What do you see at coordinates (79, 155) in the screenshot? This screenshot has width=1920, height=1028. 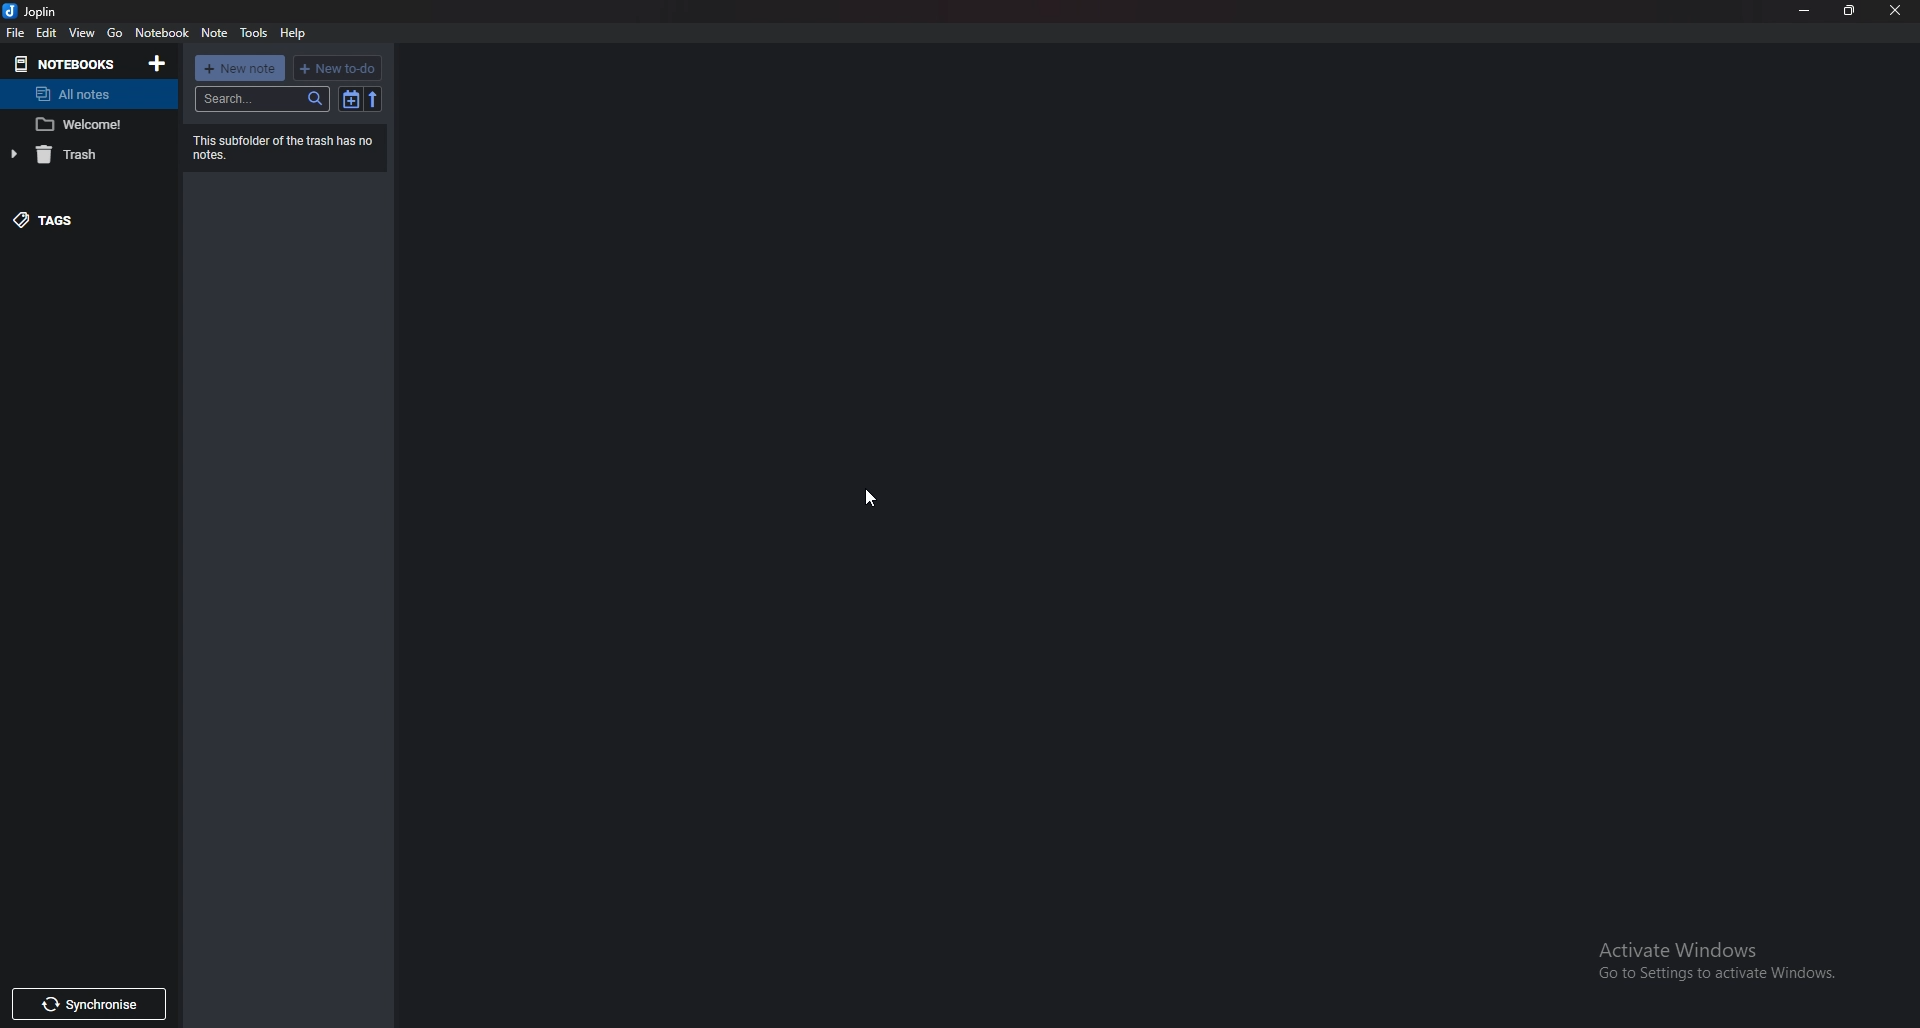 I see `Trash` at bounding box center [79, 155].